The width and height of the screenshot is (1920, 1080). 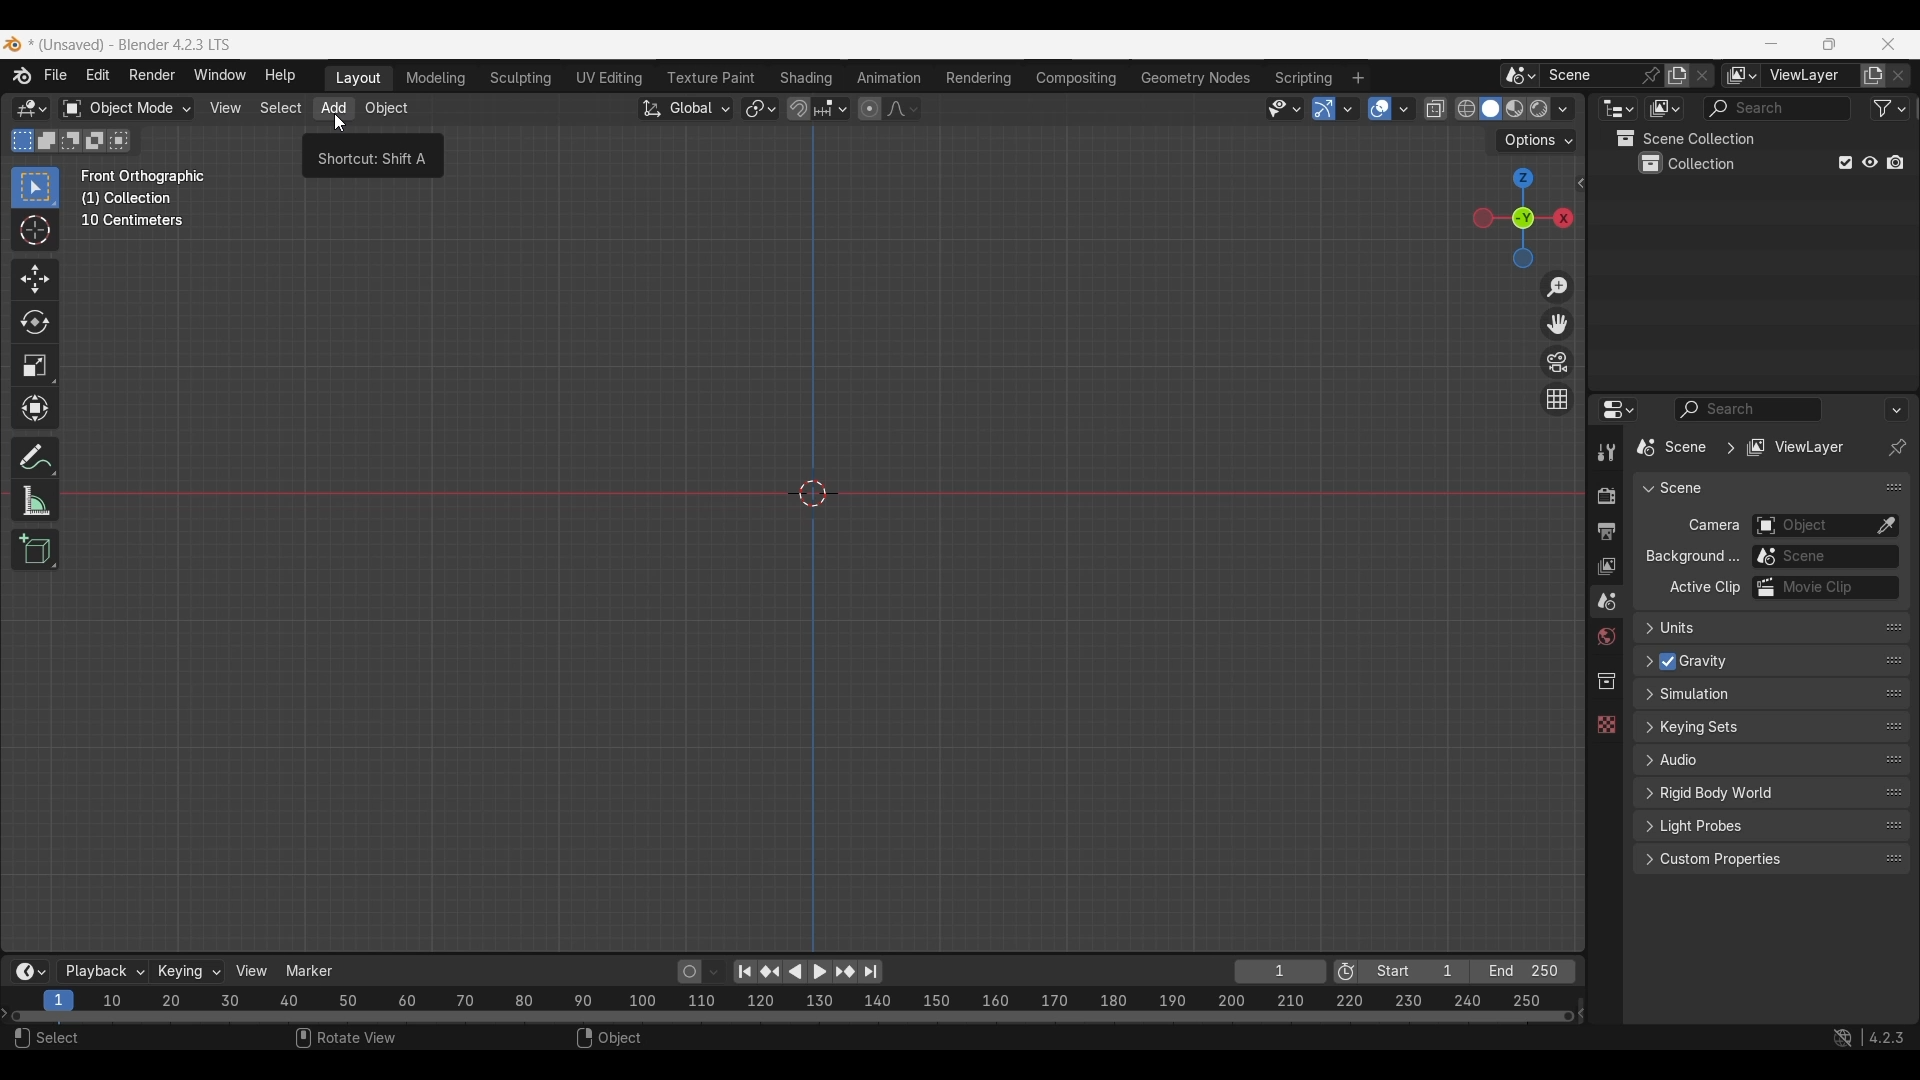 I want to click on Viewport shading, material preview, so click(x=1514, y=108).